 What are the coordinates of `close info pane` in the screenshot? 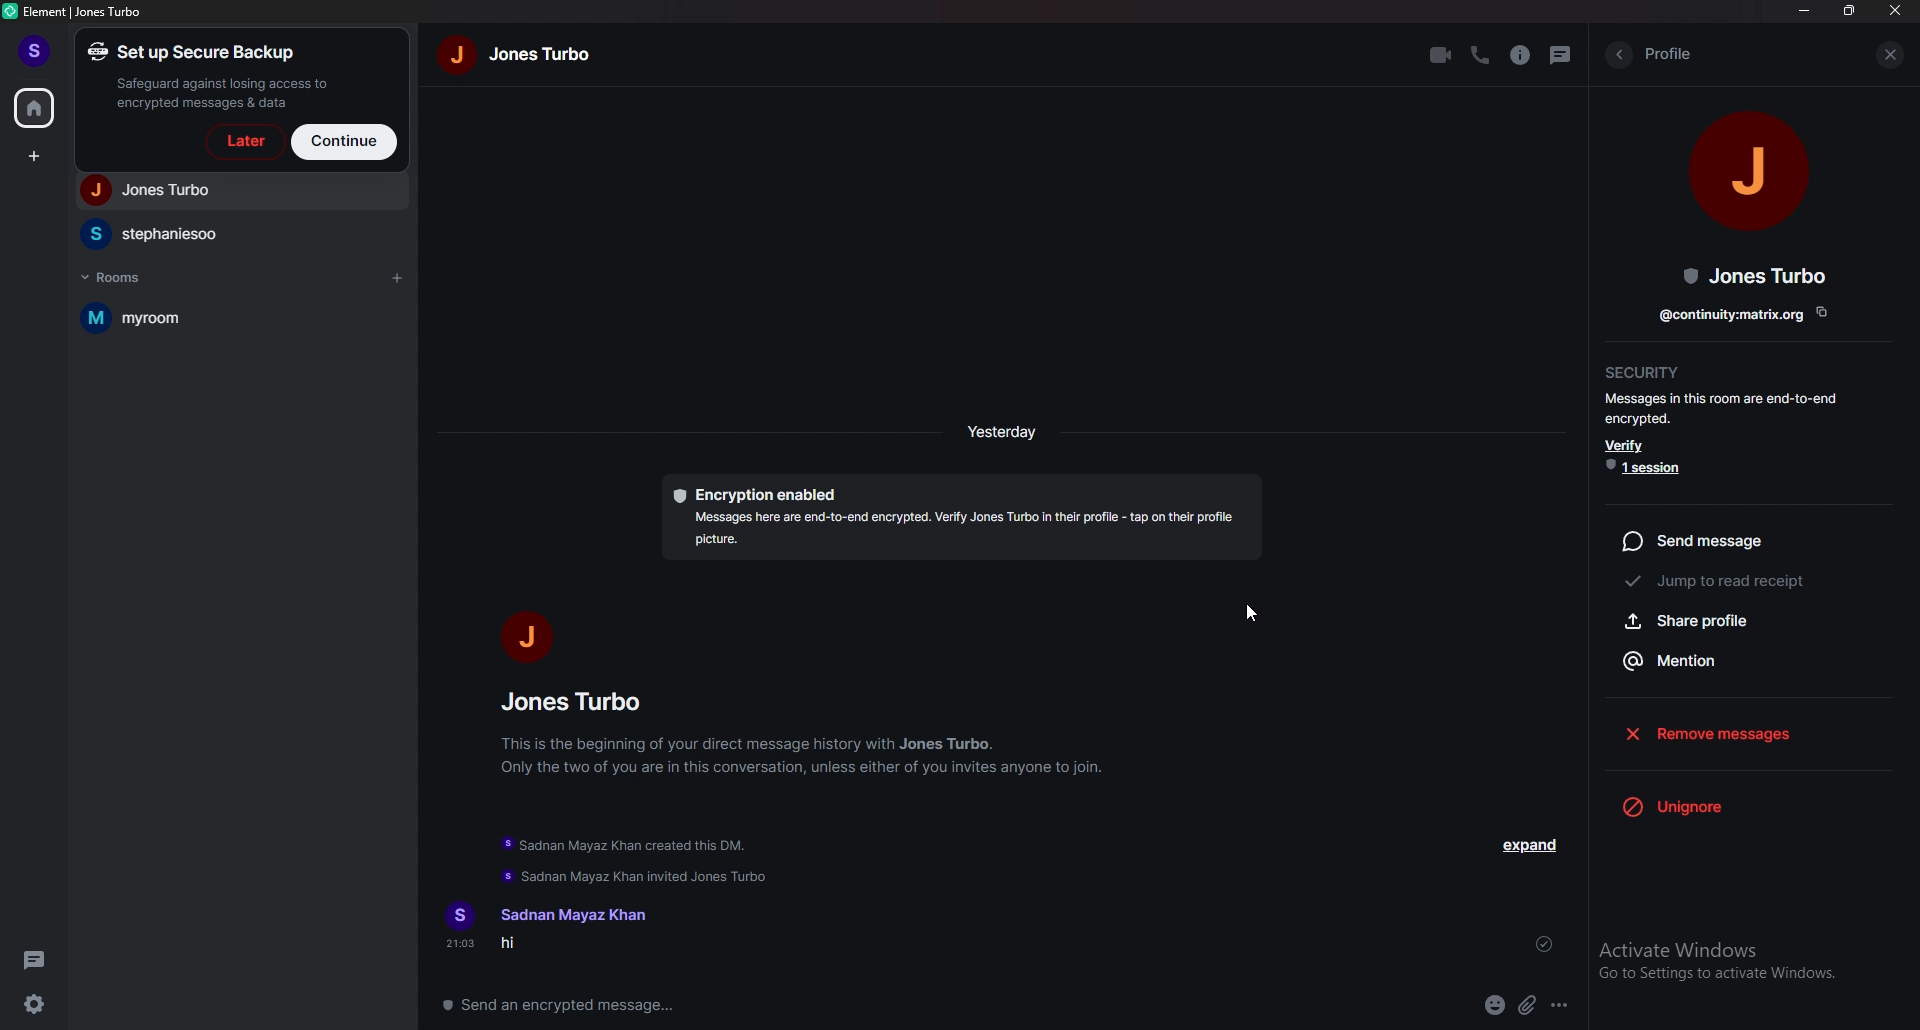 It's located at (1893, 56).